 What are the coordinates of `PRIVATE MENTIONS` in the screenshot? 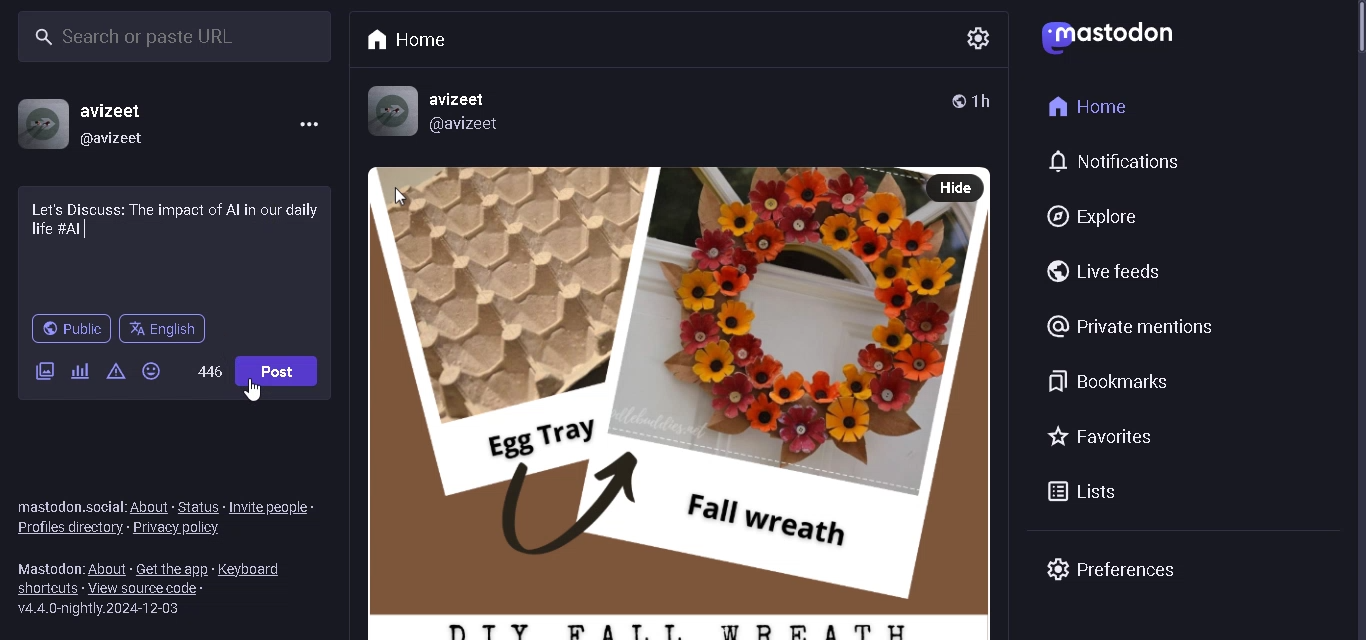 It's located at (1130, 325).